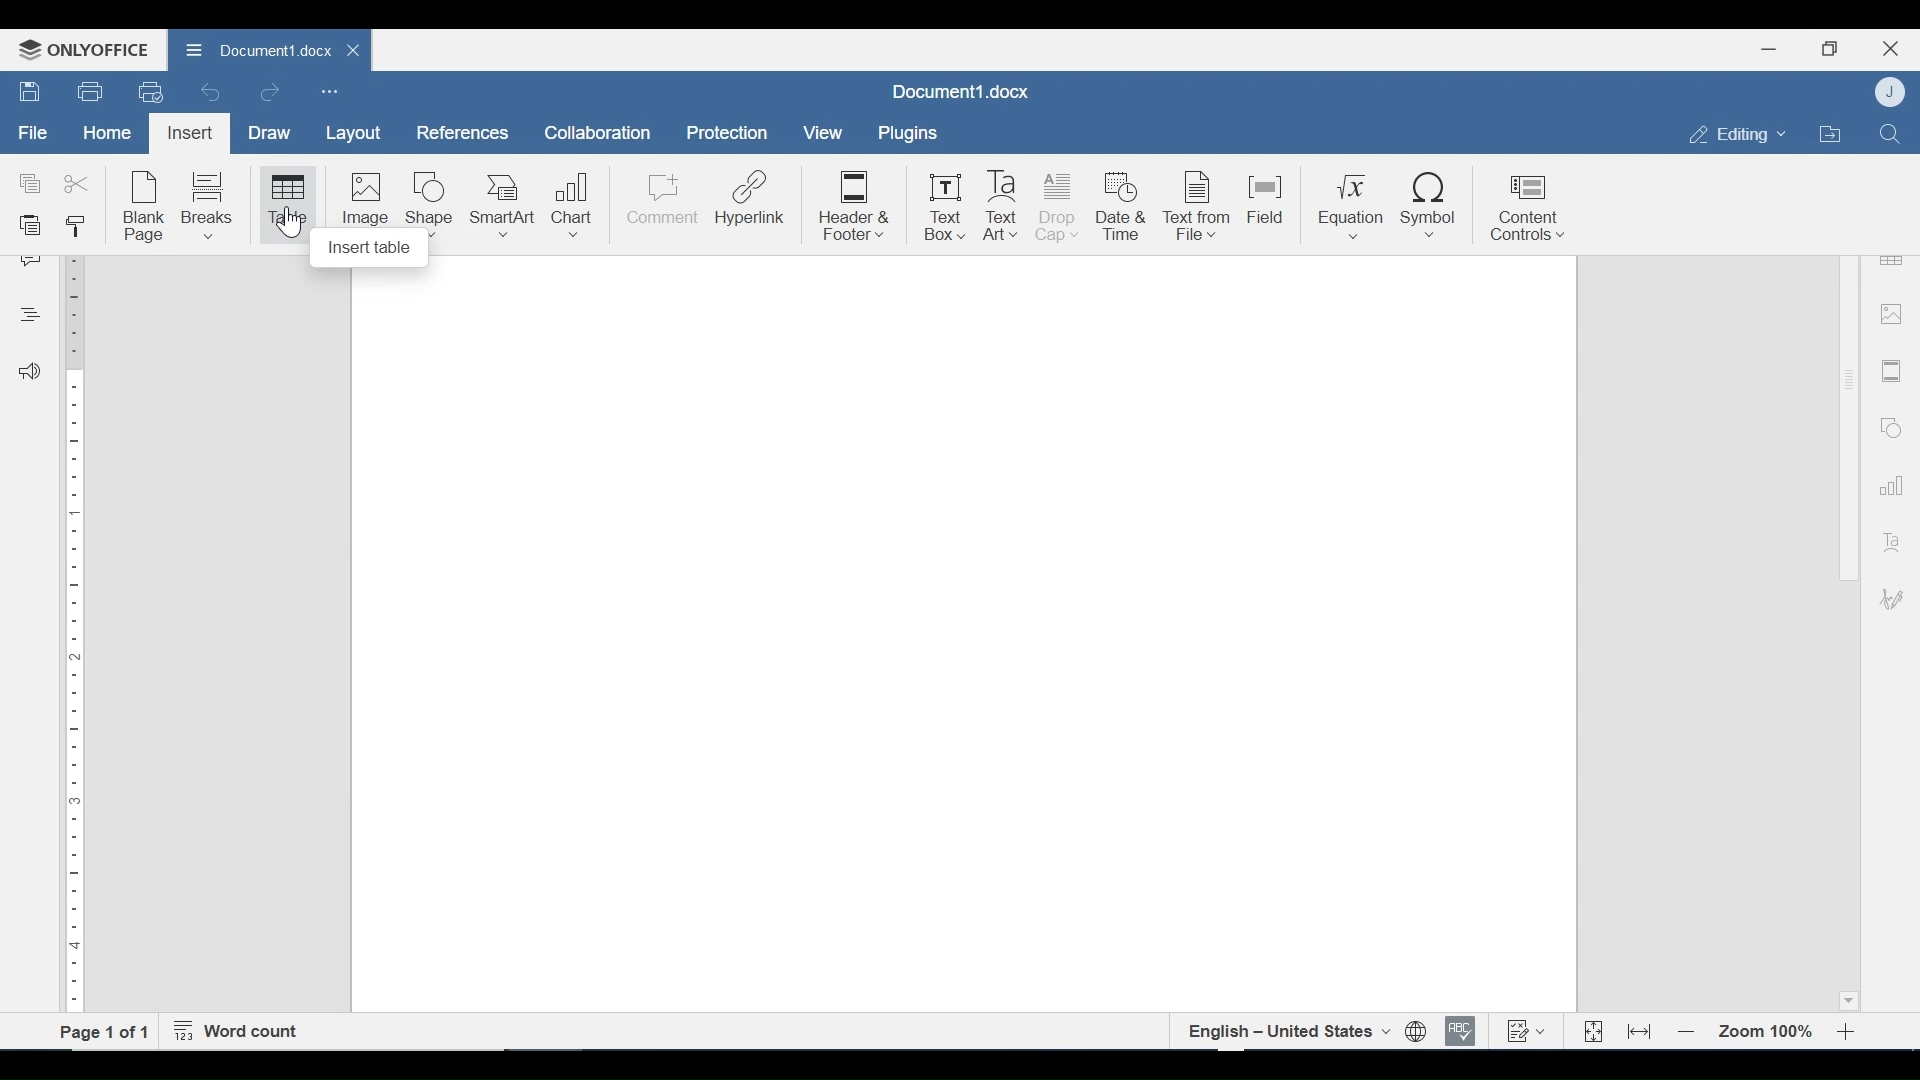 This screenshot has width=1920, height=1080. What do you see at coordinates (241, 1032) in the screenshot?
I see `Word Count` at bounding box center [241, 1032].